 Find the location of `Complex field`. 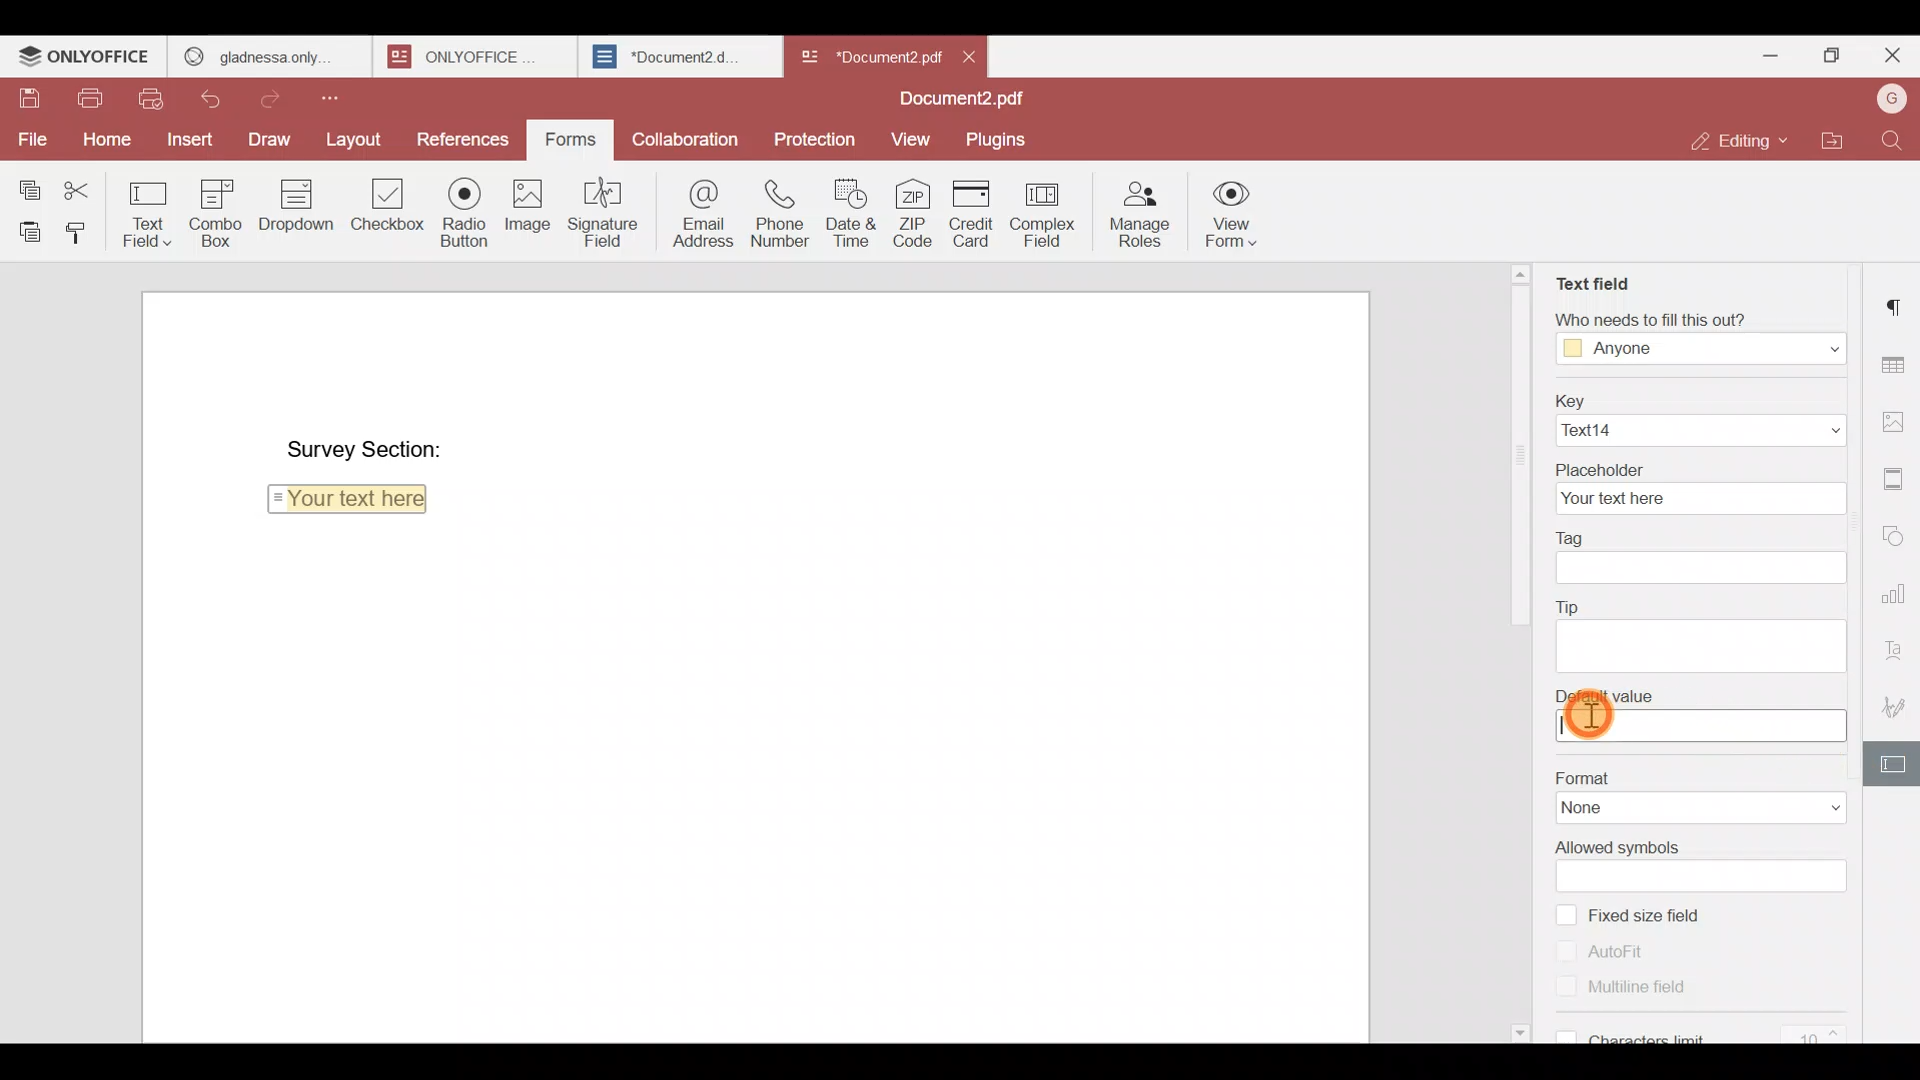

Complex field is located at coordinates (1050, 211).